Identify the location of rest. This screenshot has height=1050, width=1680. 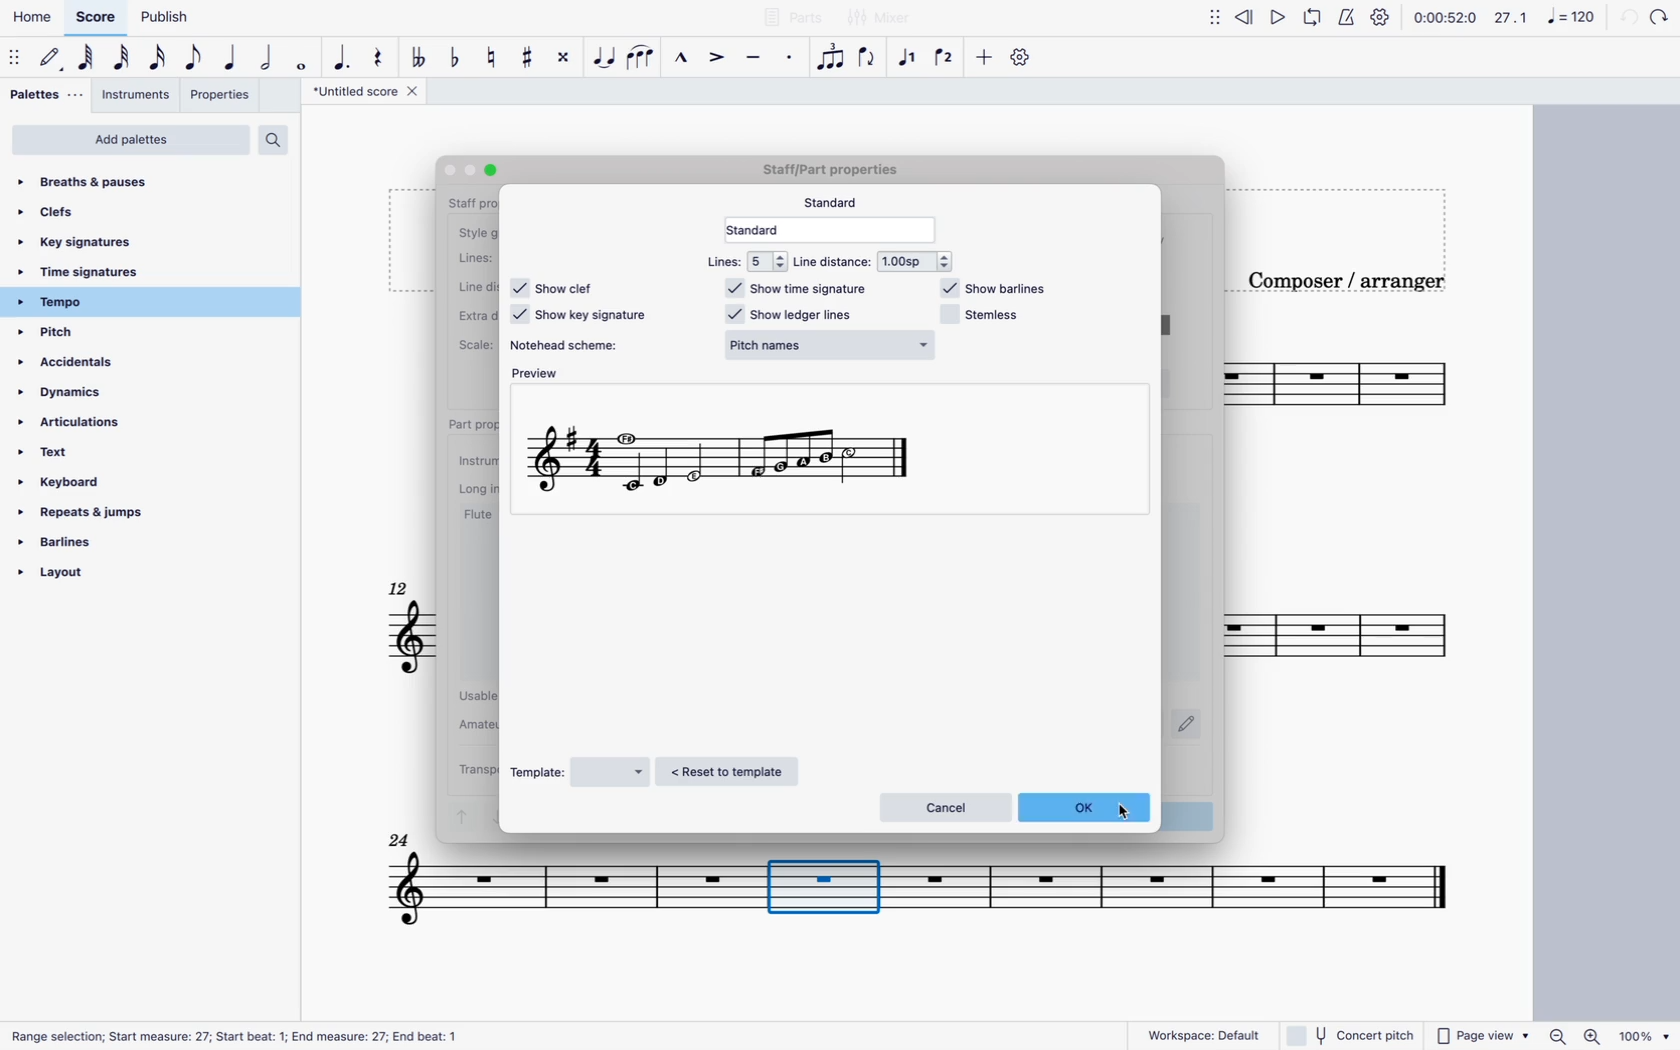
(382, 58).